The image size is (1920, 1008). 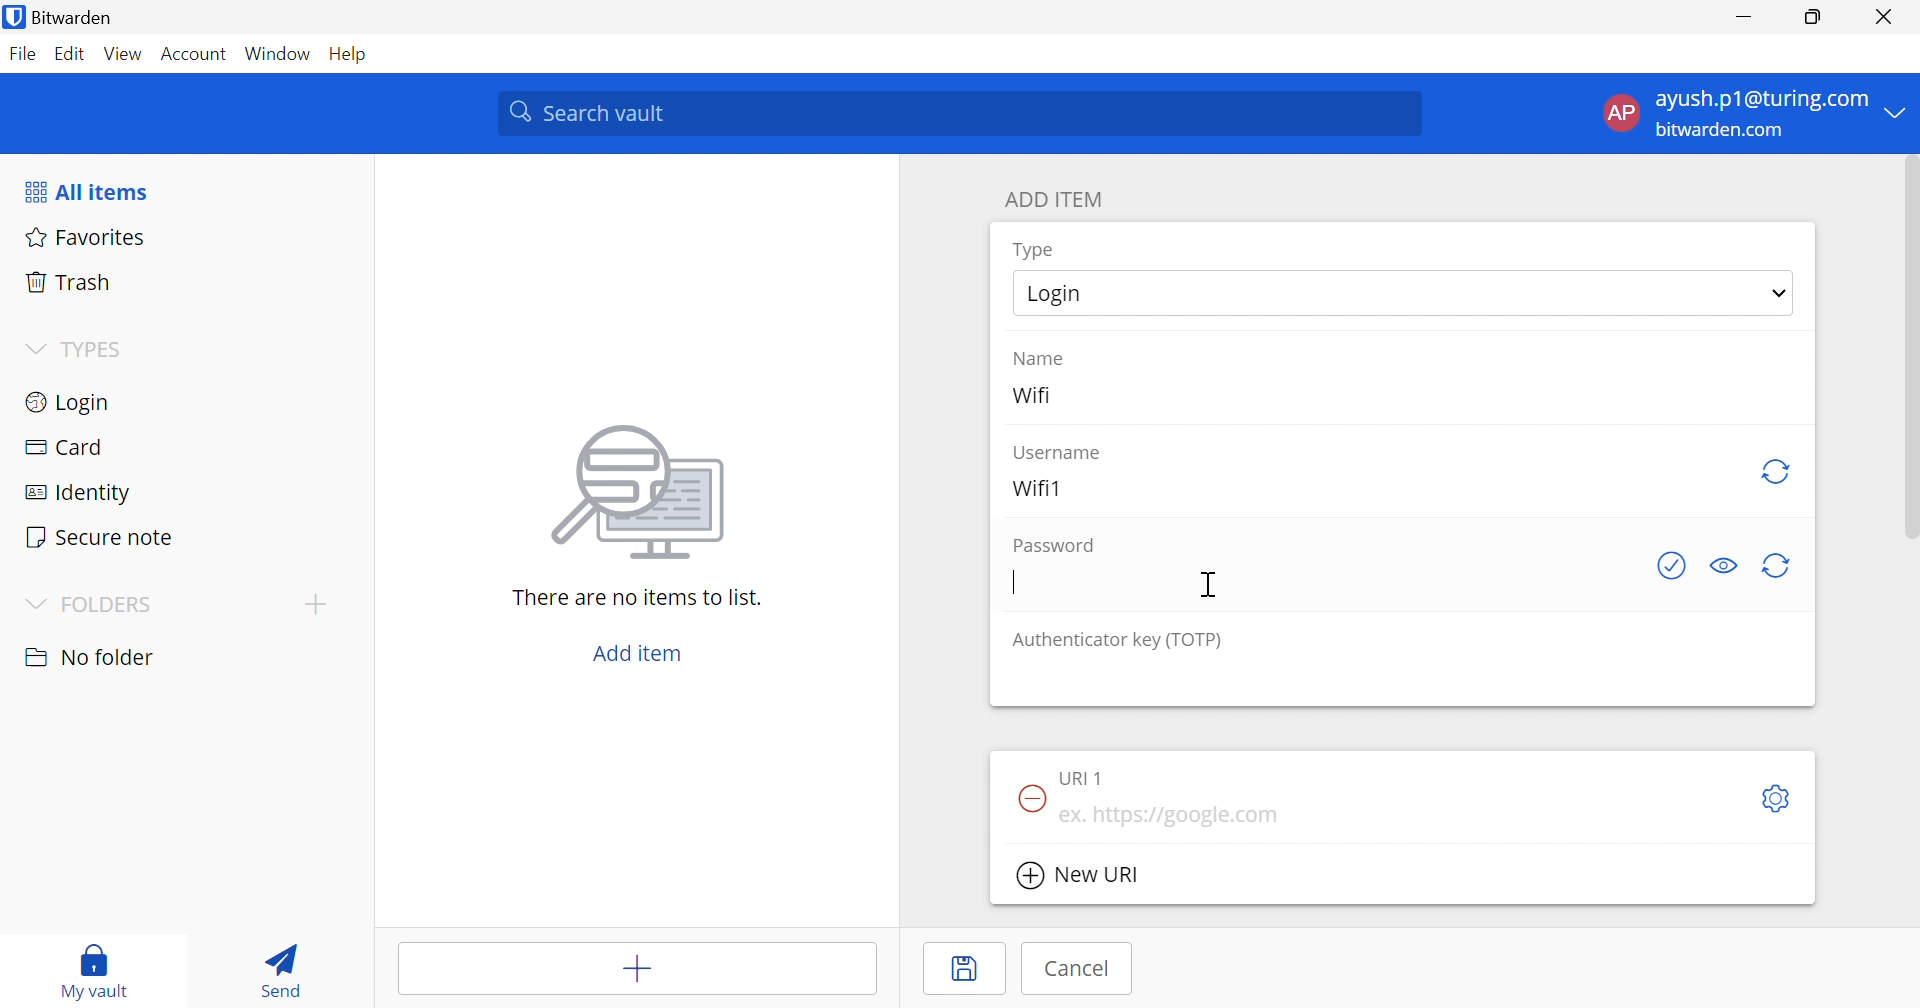 I want to click on Add item, so click(x=639, y=971).